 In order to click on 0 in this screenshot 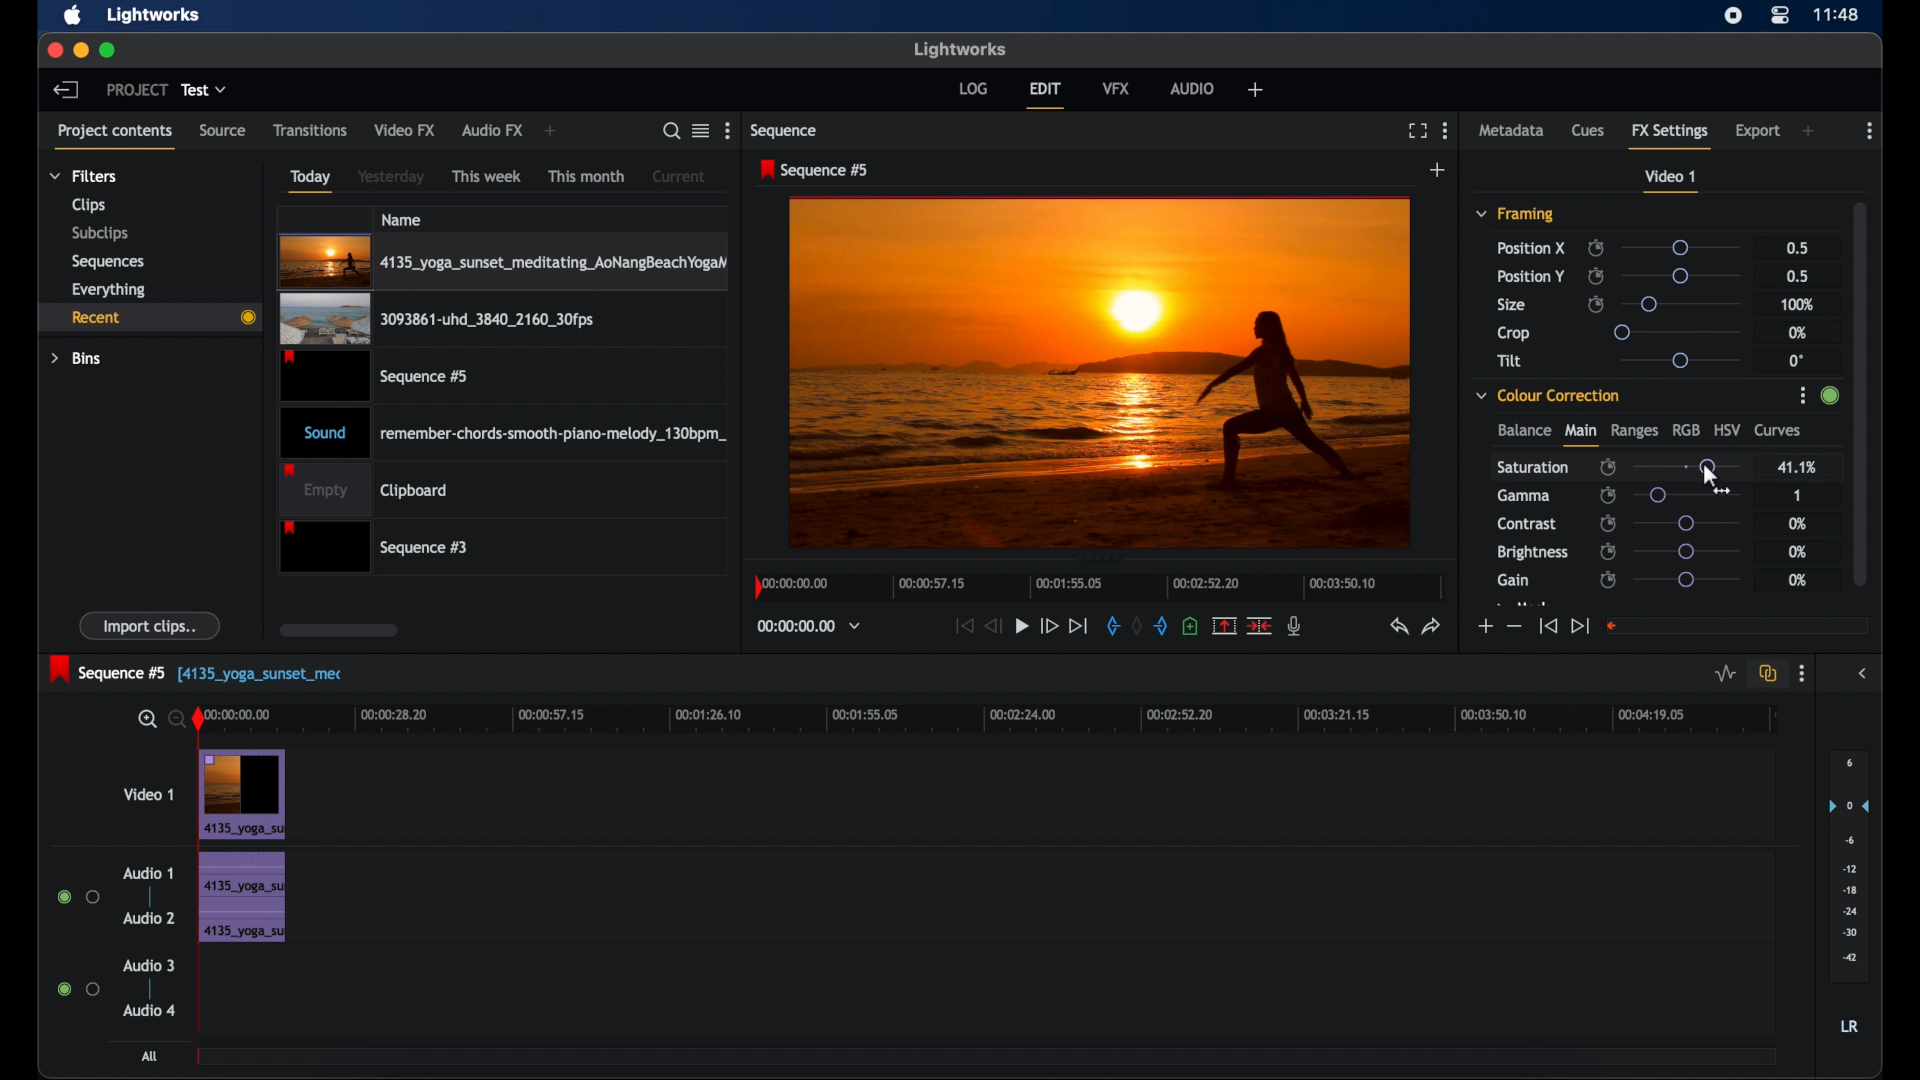, I will do `click(1796, 360)`.